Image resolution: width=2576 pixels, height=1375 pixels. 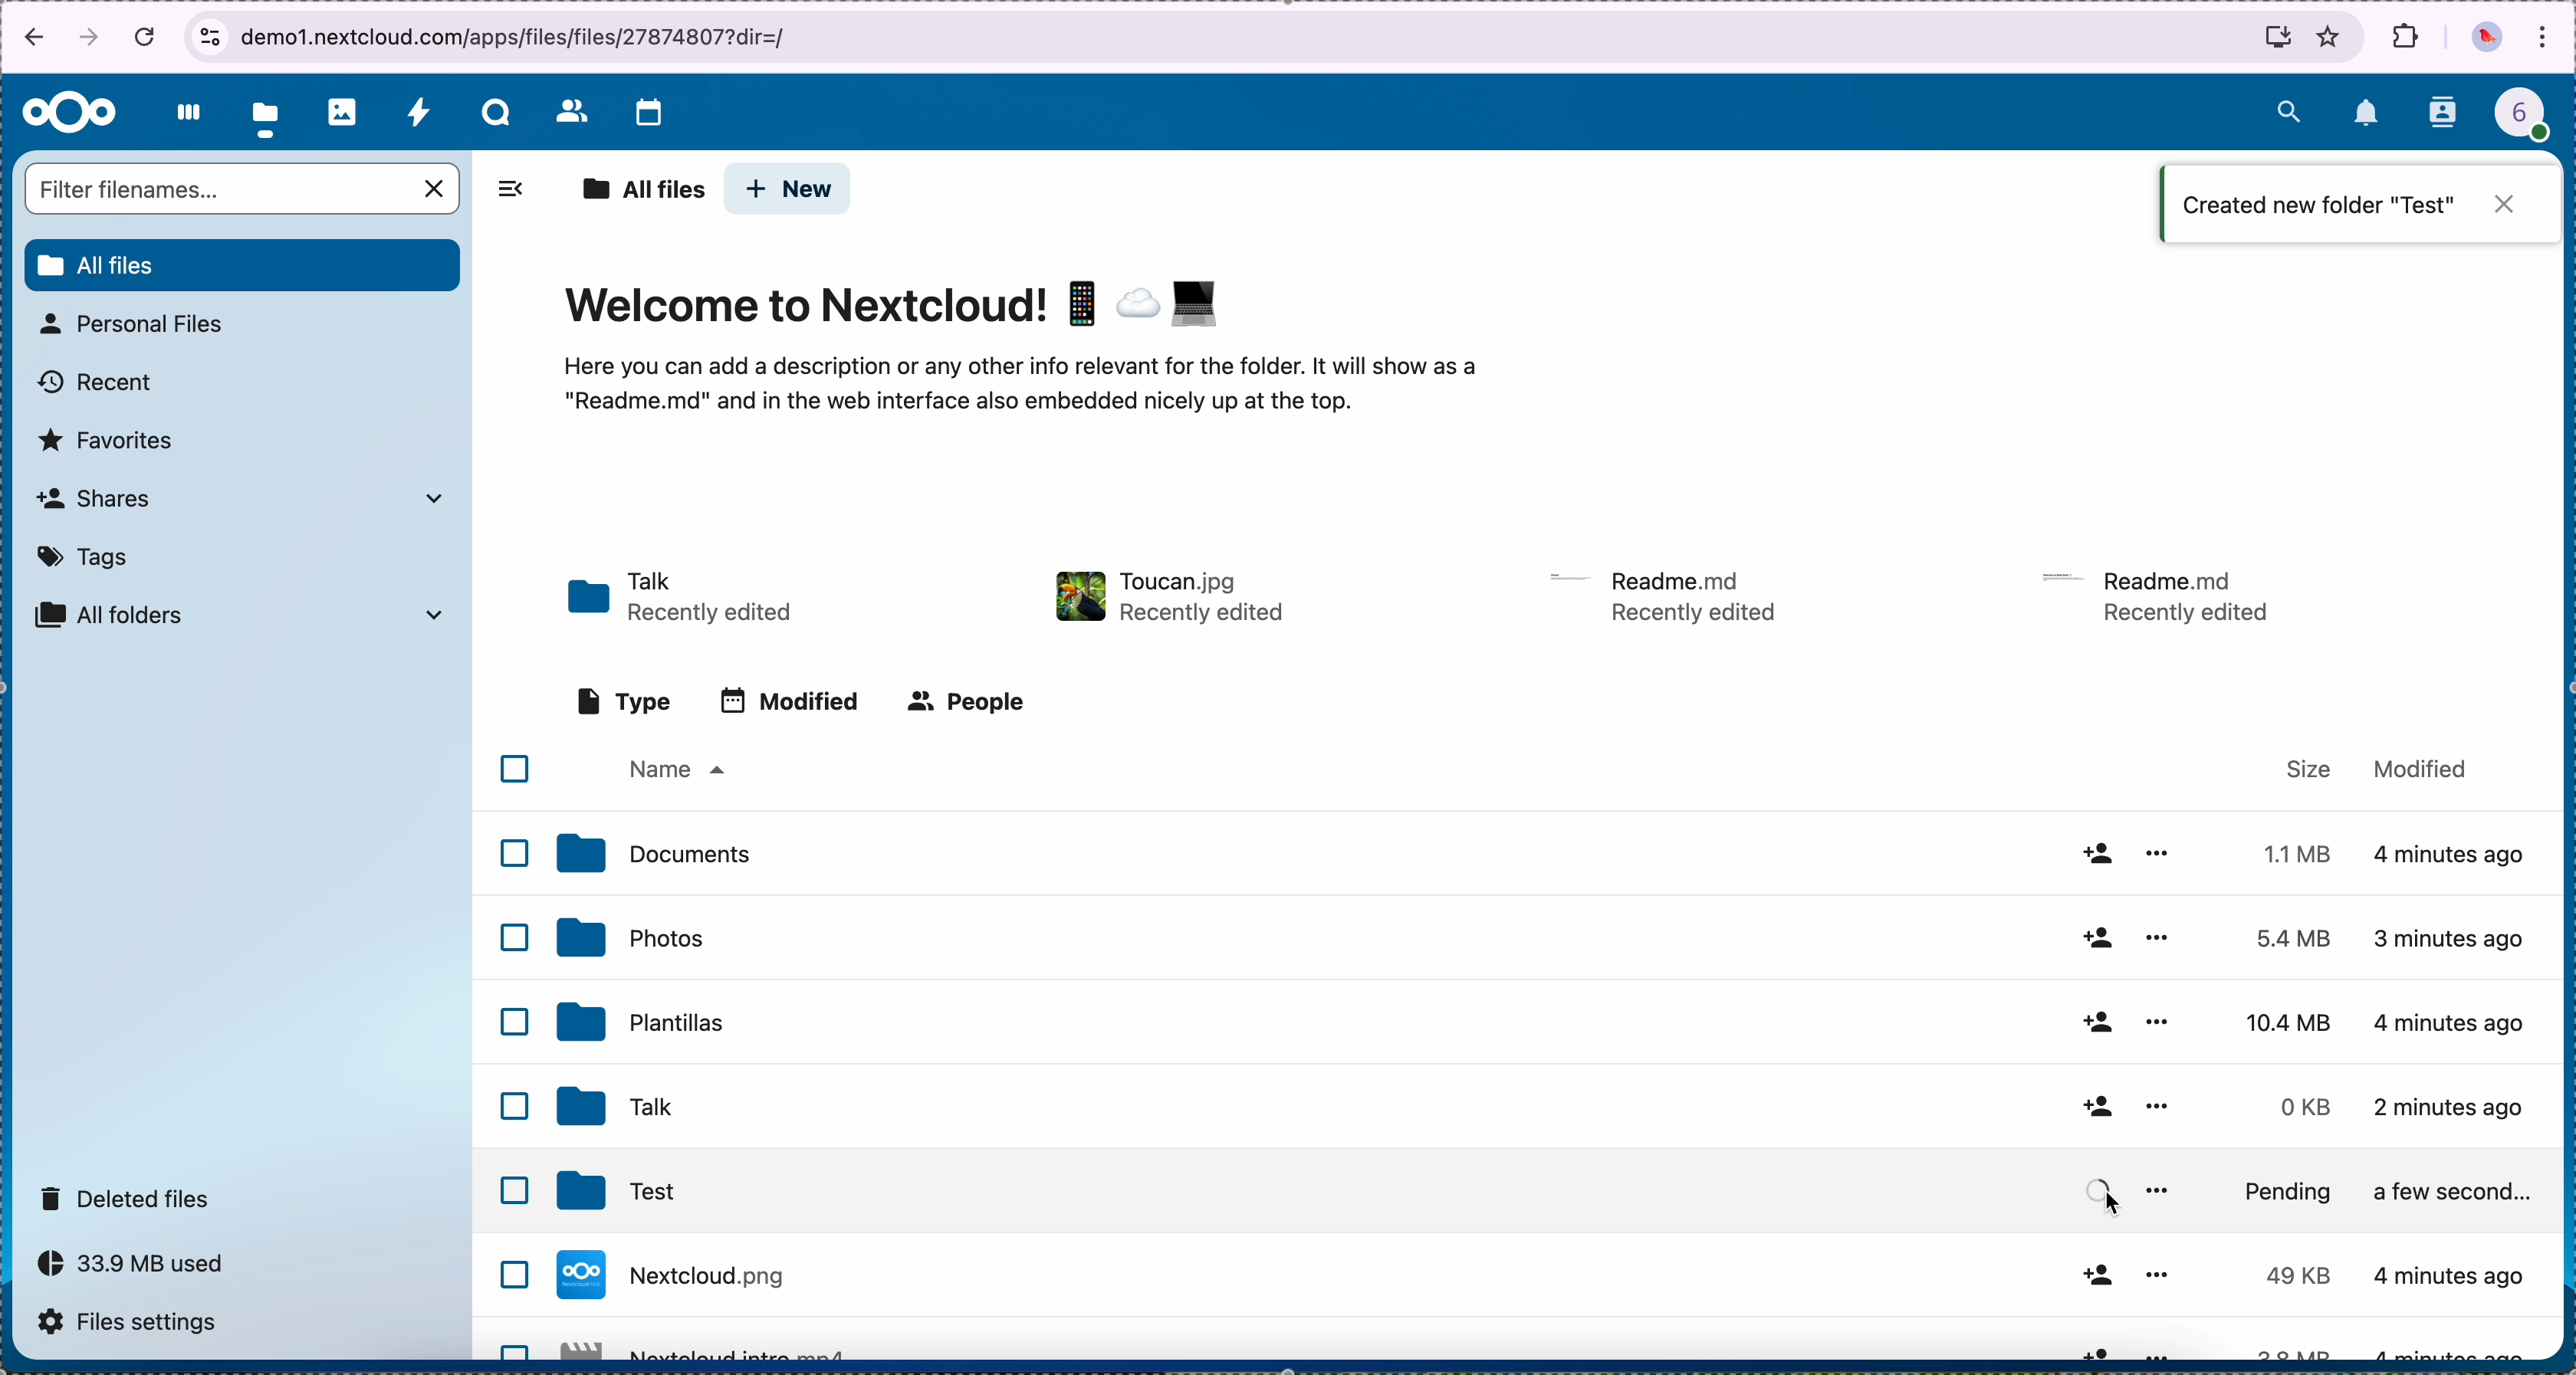 What do you see at coordinates (715, 1347) in the screenshot?
I see `Nextcloud file` at bounding box center [715, 1347].